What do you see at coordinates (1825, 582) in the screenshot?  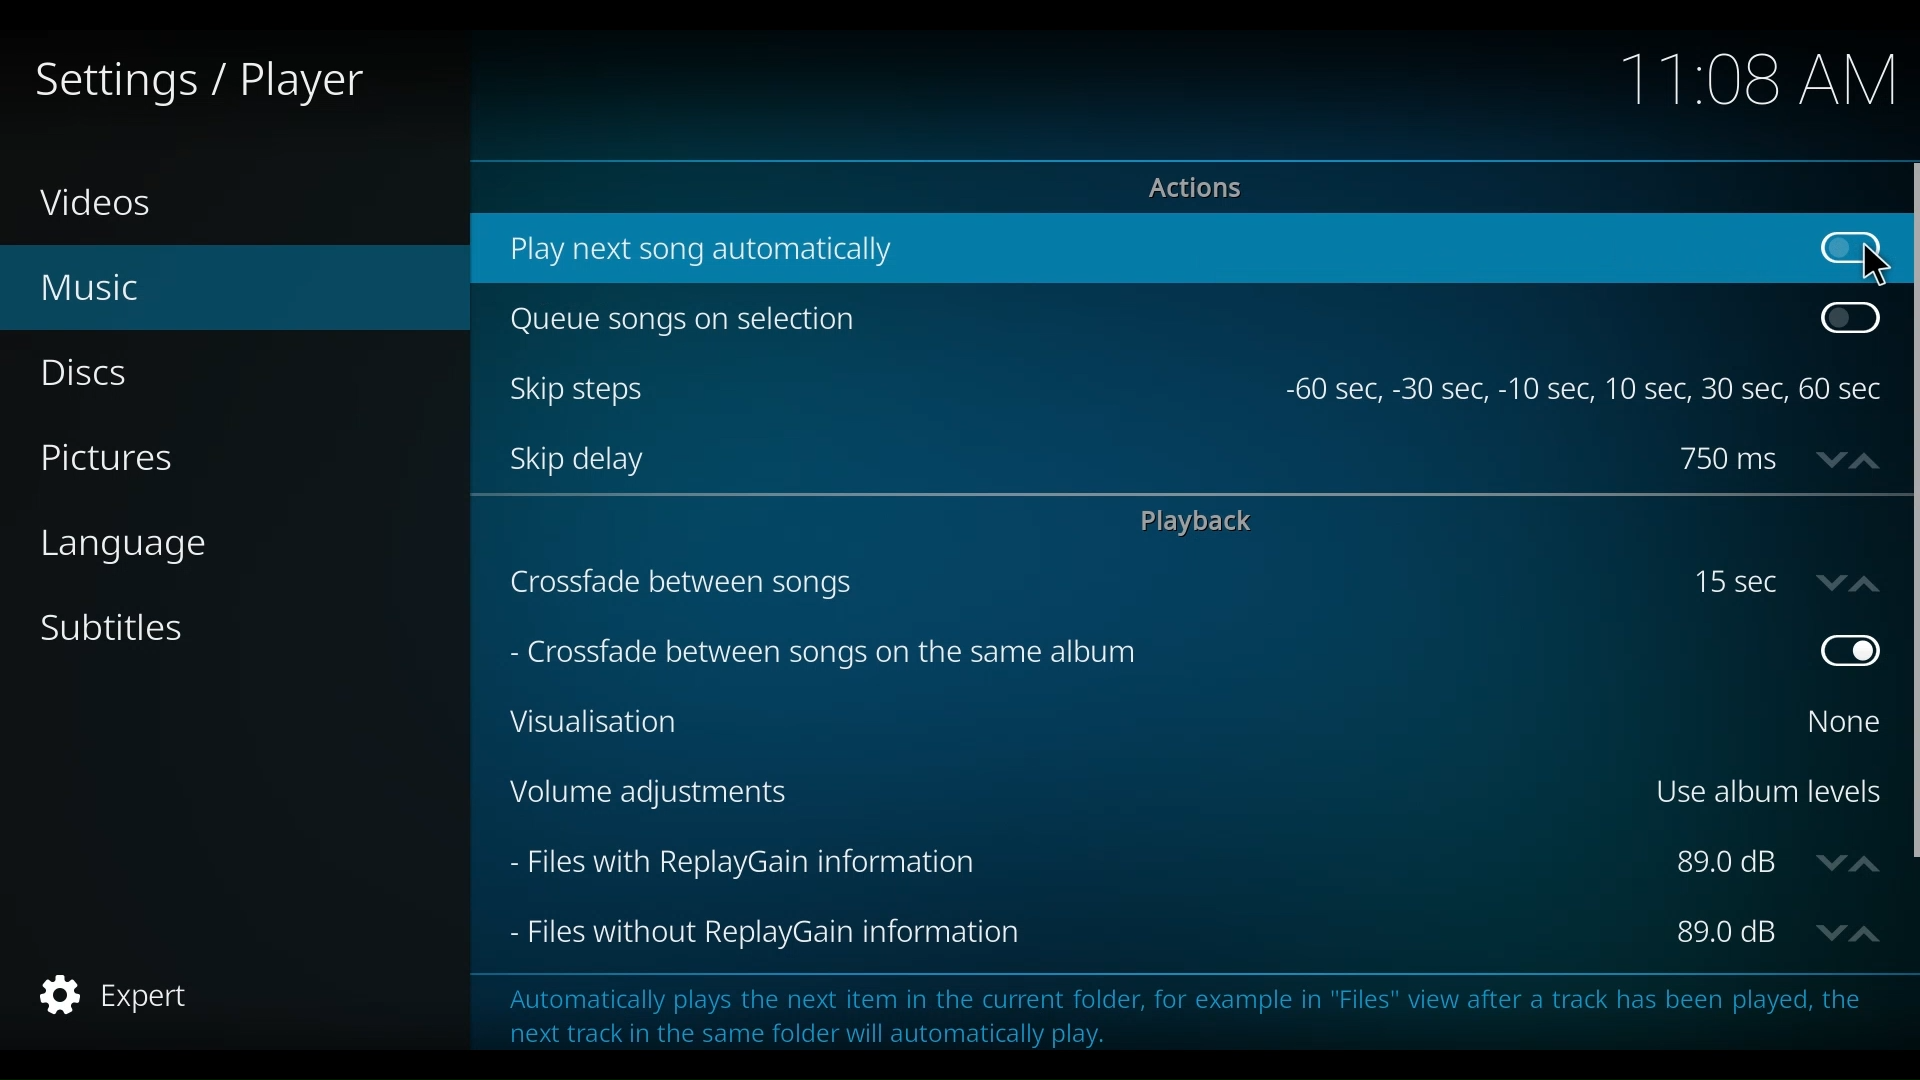 I see `down` at bounding box center [1825, 582].